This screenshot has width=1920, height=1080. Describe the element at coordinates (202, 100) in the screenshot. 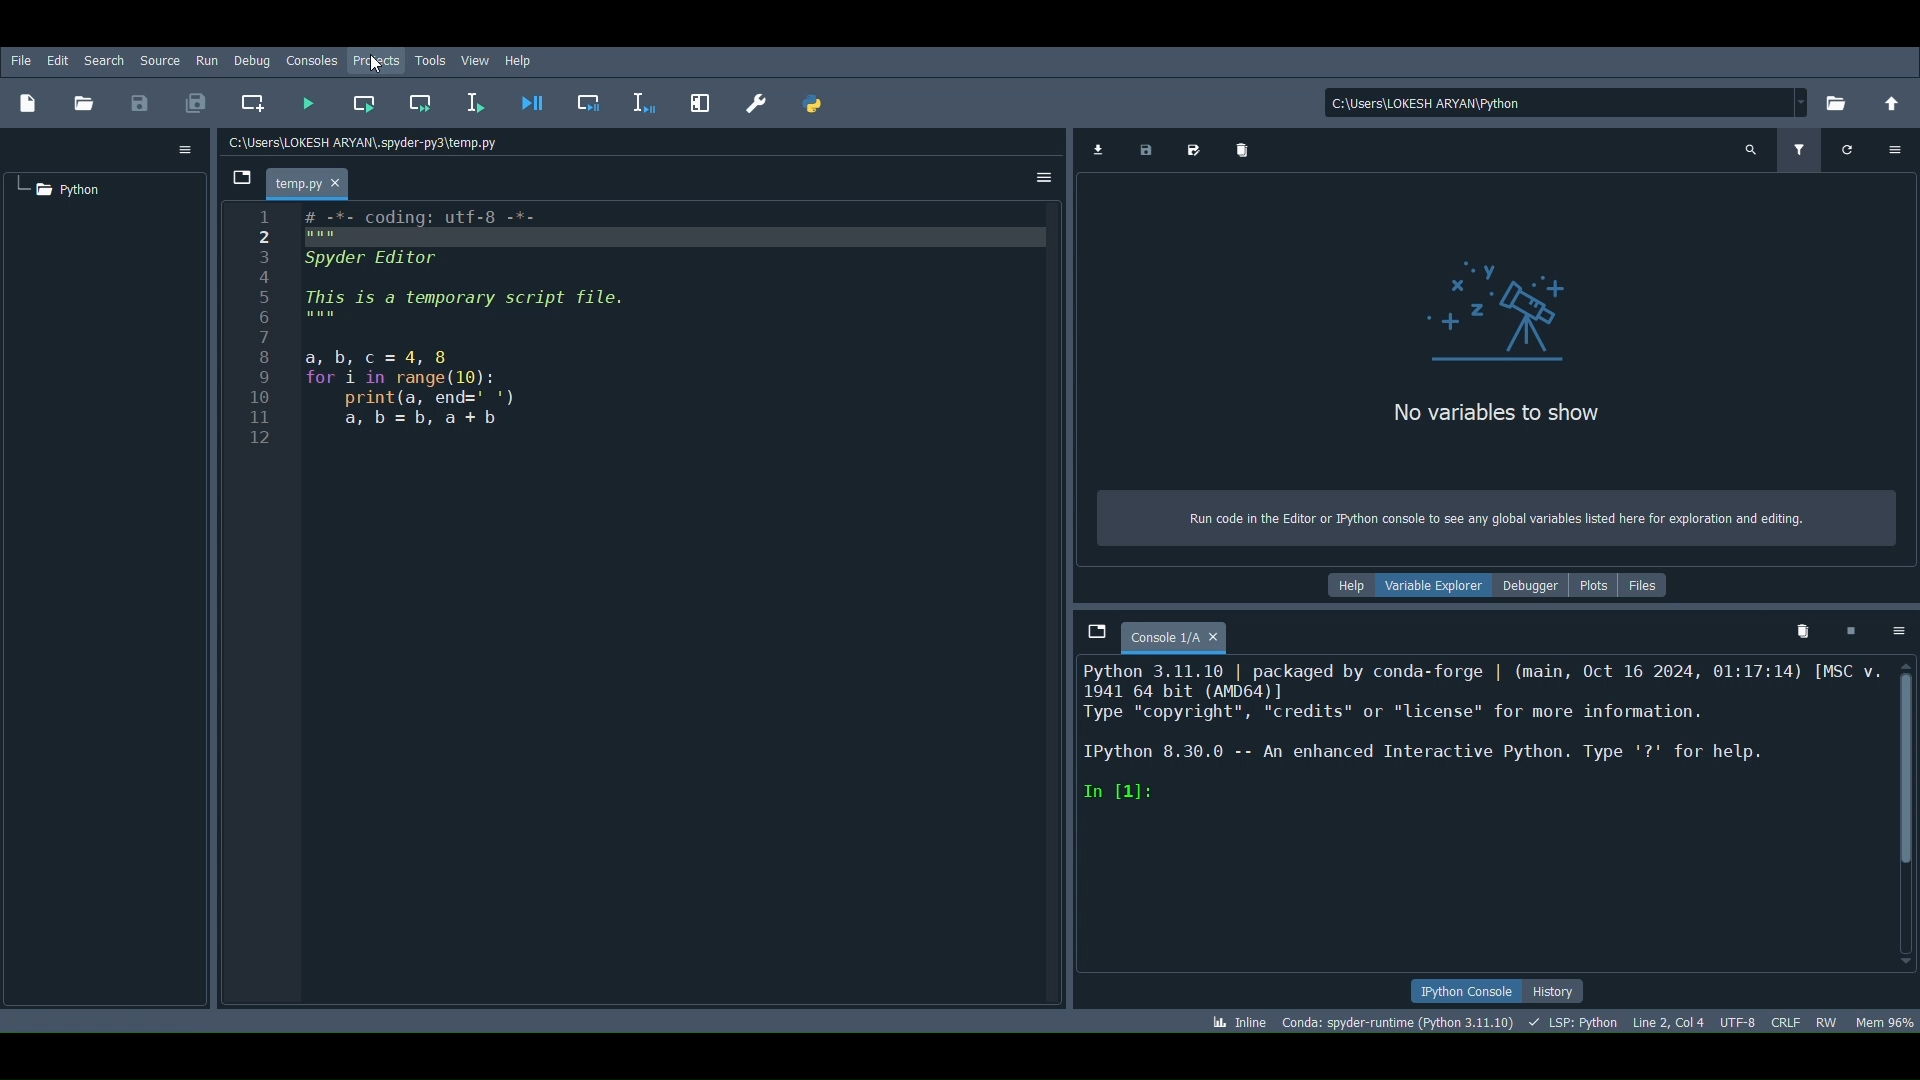

I see `Save all (Ctrl + Alt + S)` at that location.